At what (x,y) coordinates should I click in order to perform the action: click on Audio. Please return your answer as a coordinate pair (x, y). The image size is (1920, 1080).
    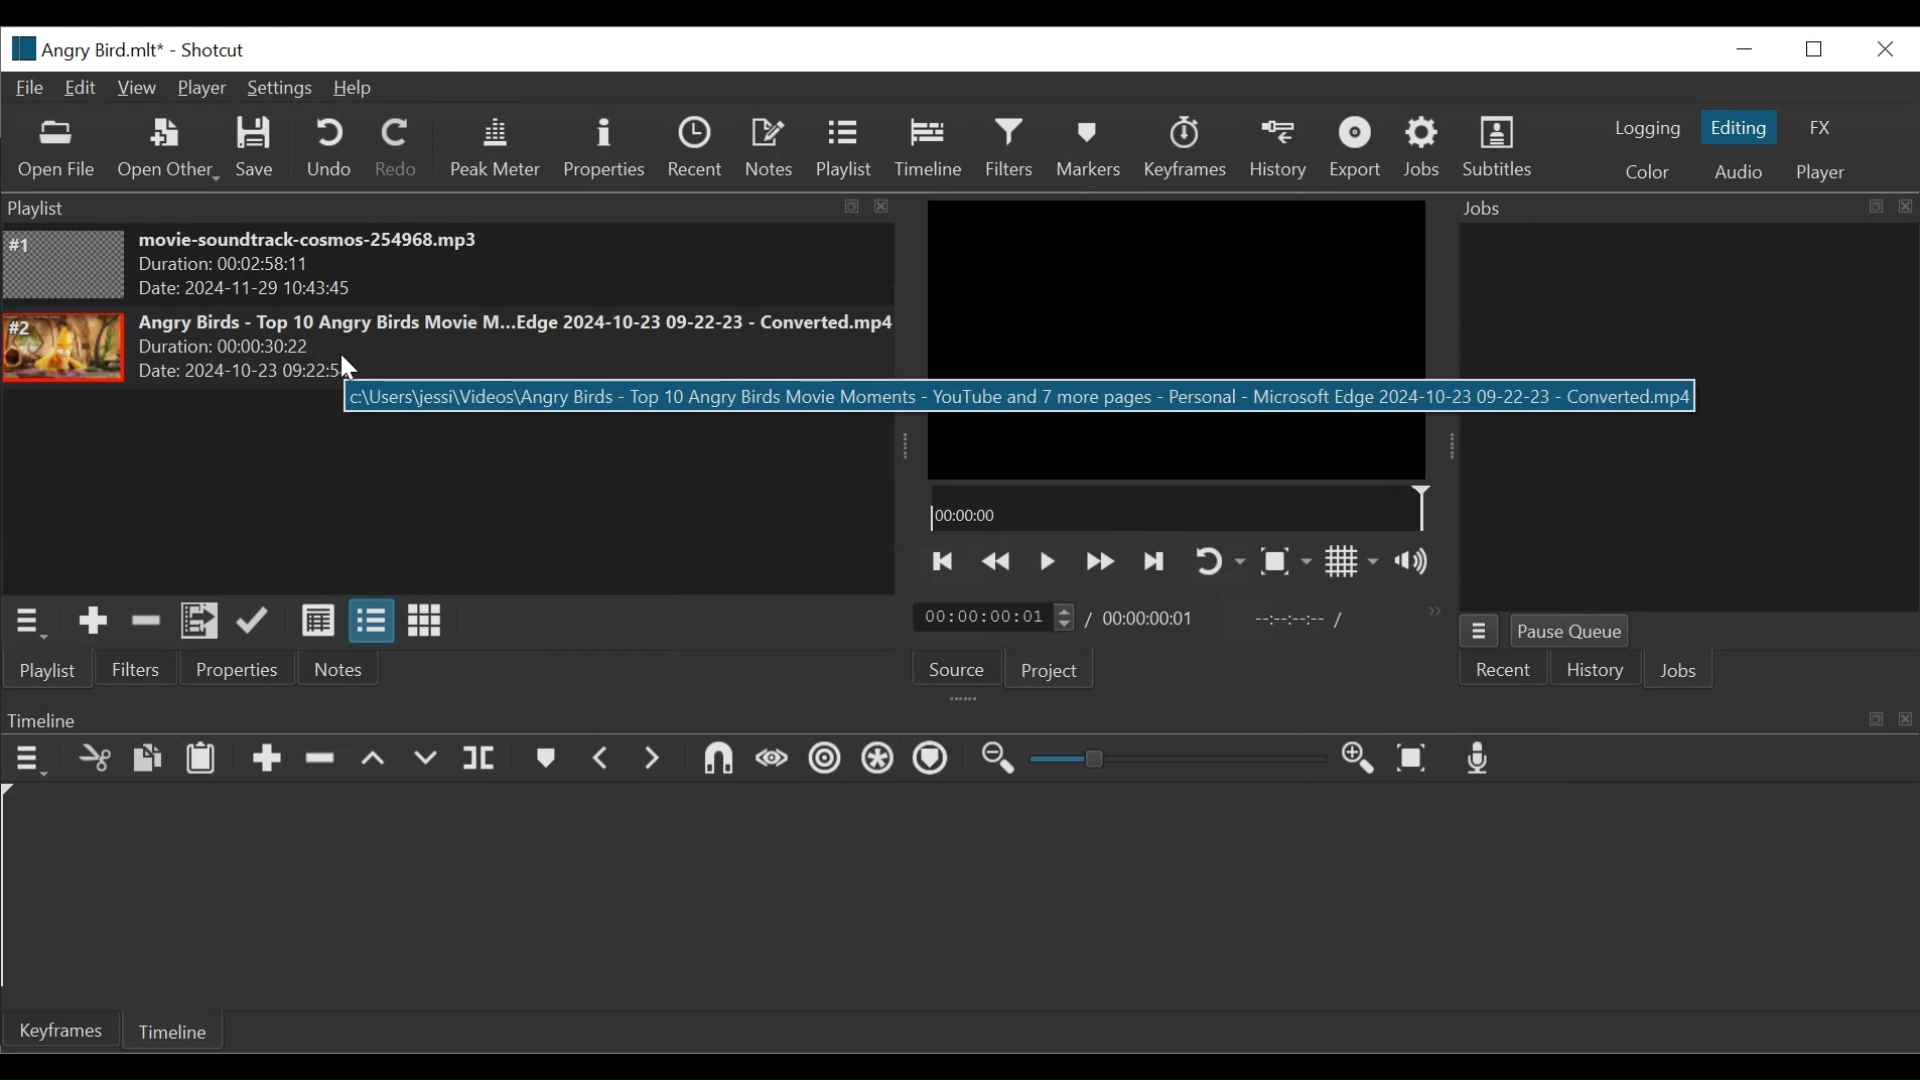
    Looking at the image, I should click on (1739, 171).